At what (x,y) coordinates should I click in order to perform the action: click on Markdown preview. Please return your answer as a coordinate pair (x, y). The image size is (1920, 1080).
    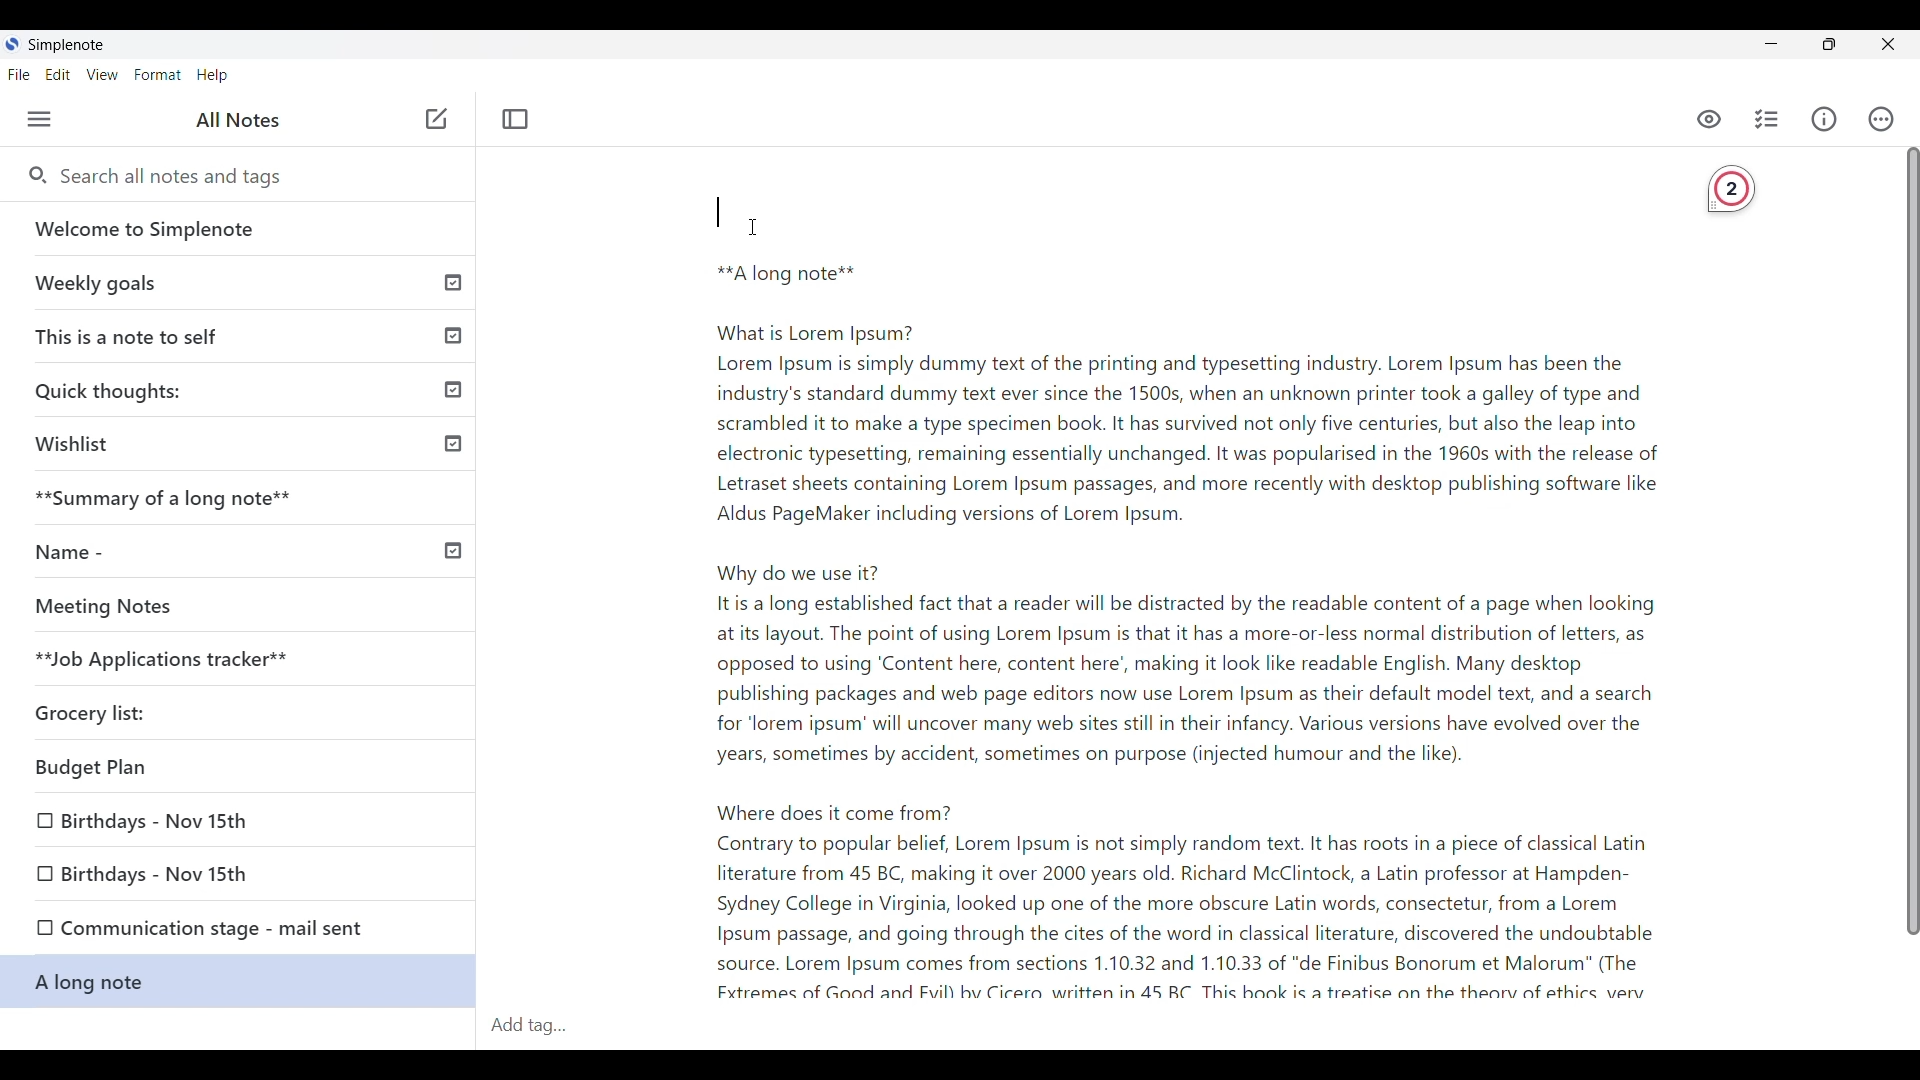
    Looking at the image, I should click on (1706, 120).